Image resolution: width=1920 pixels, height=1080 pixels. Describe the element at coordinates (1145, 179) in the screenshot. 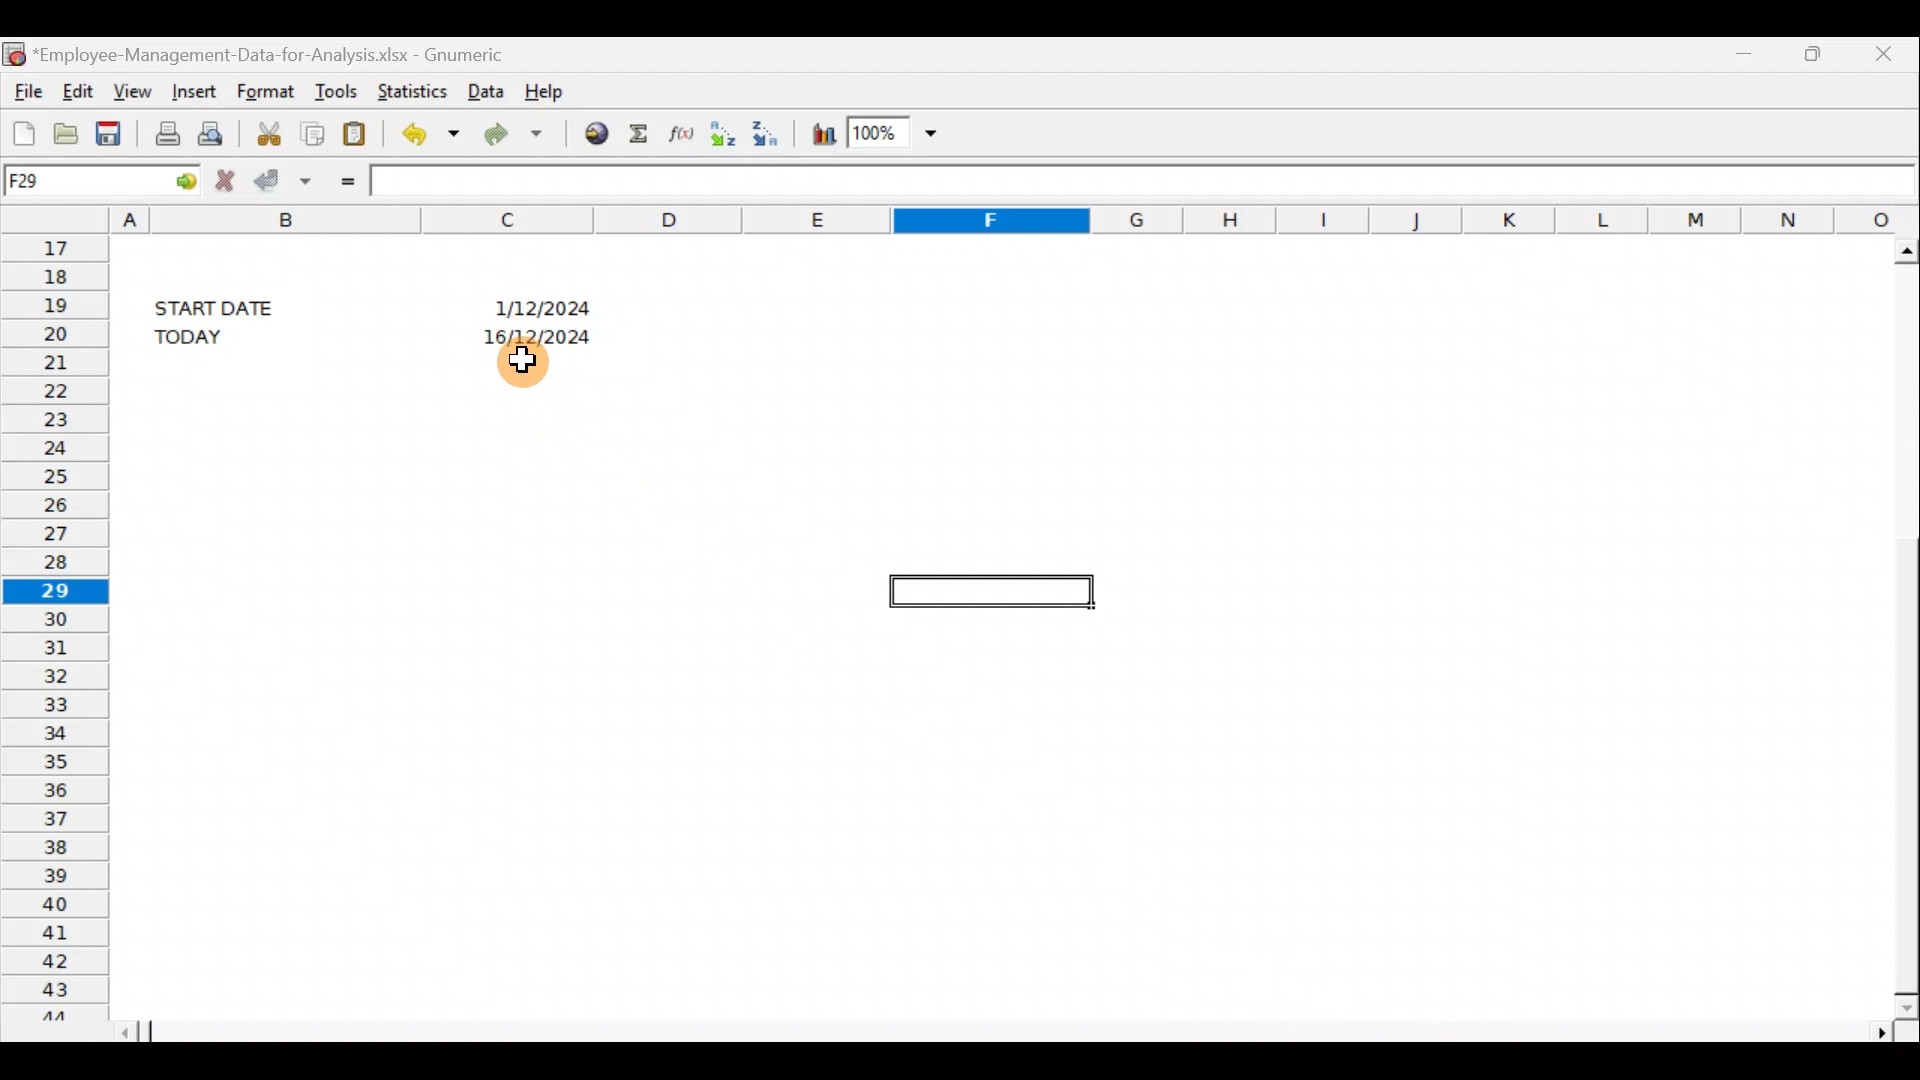

I see `Formula bar` at that location.